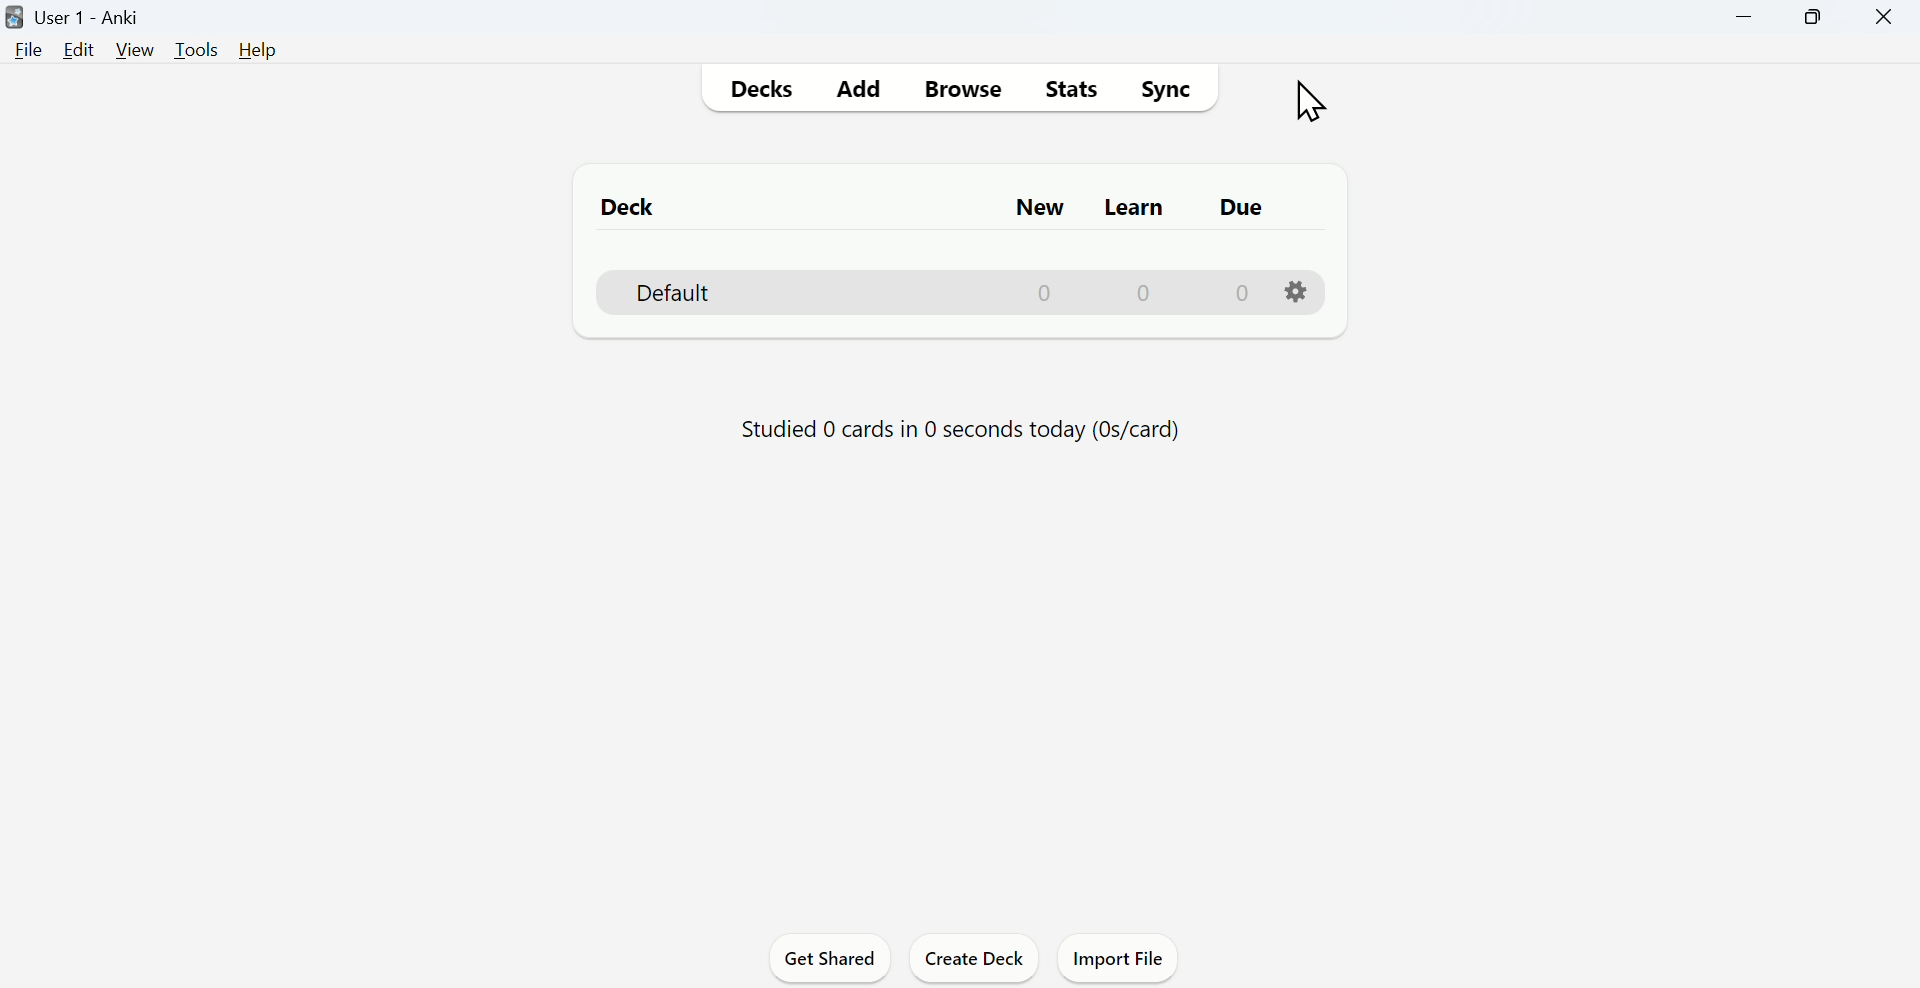 The width and height of the screenshot is (1920, 988). Describe the element at coordinates (1813, 23) in the screenshot. I see `Maximize` at that location.